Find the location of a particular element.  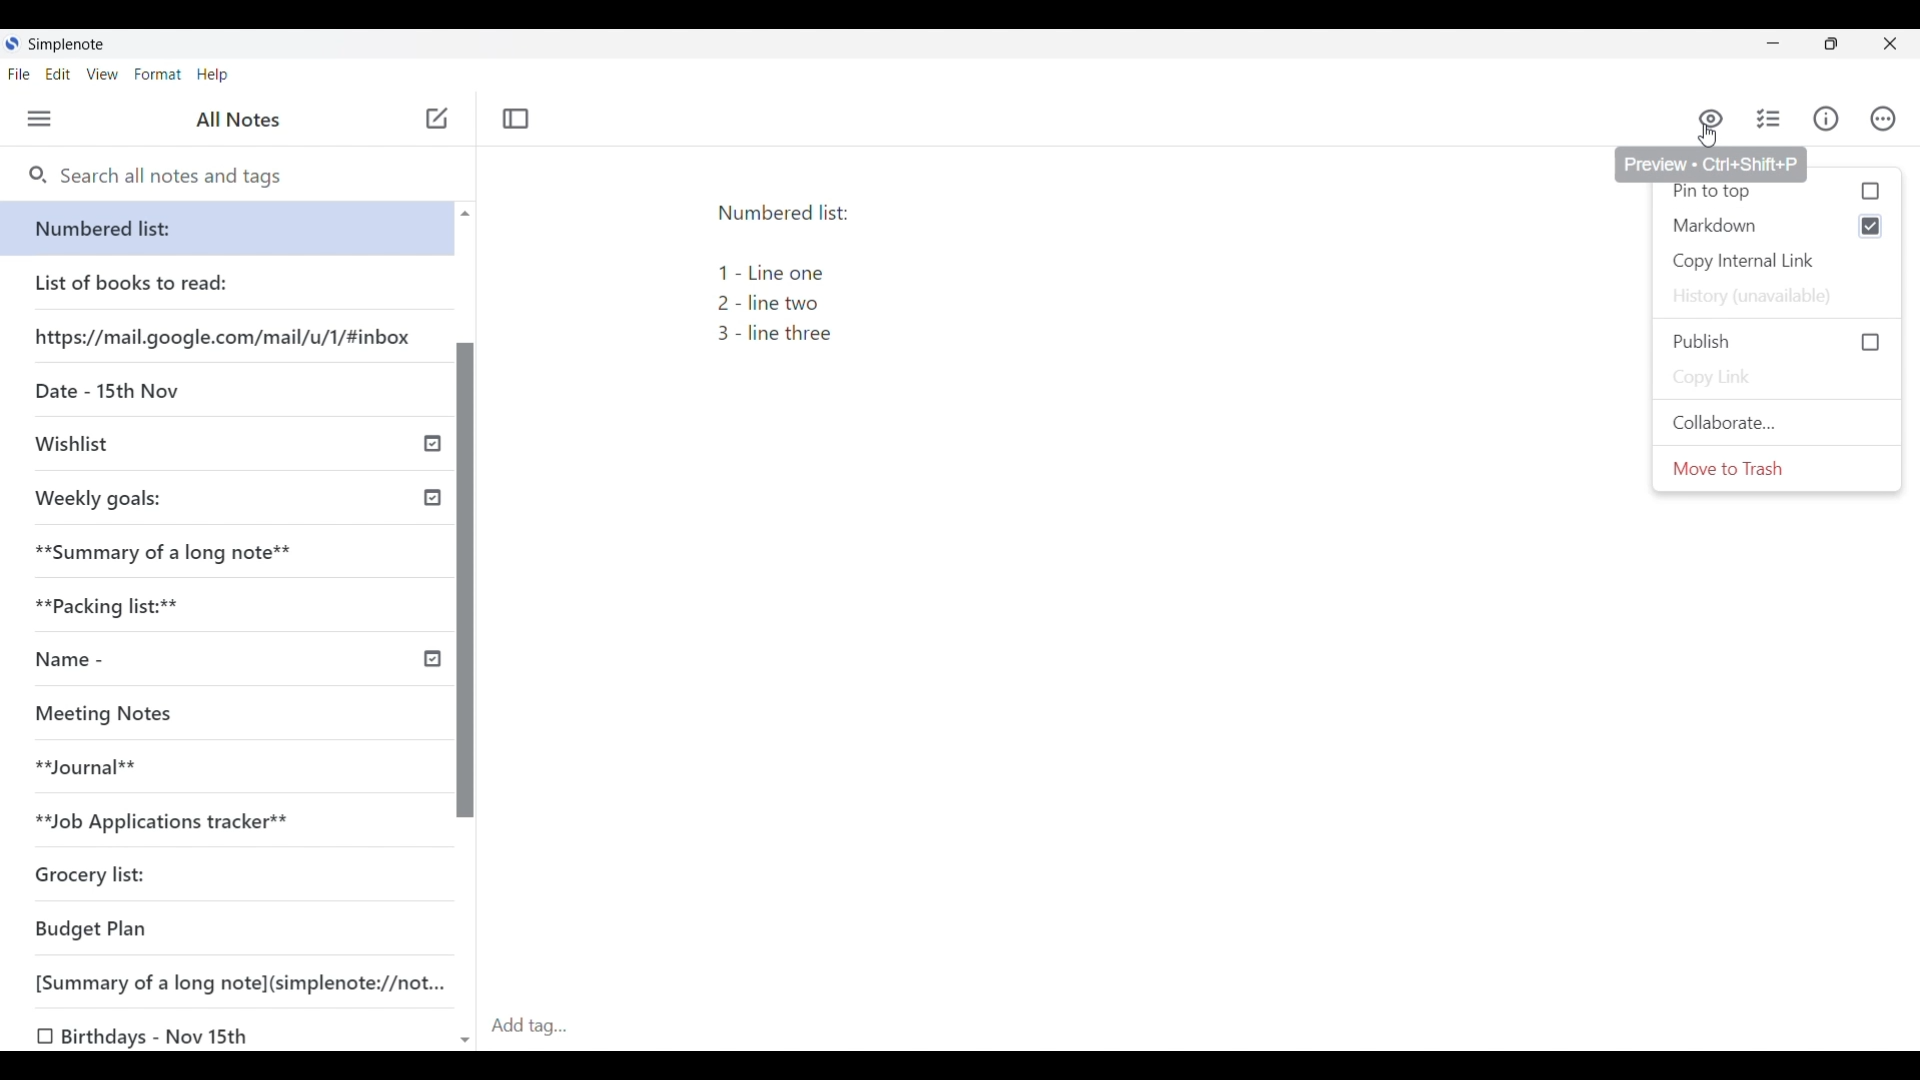

Search notes and tags is located at coordinates (180, 175).